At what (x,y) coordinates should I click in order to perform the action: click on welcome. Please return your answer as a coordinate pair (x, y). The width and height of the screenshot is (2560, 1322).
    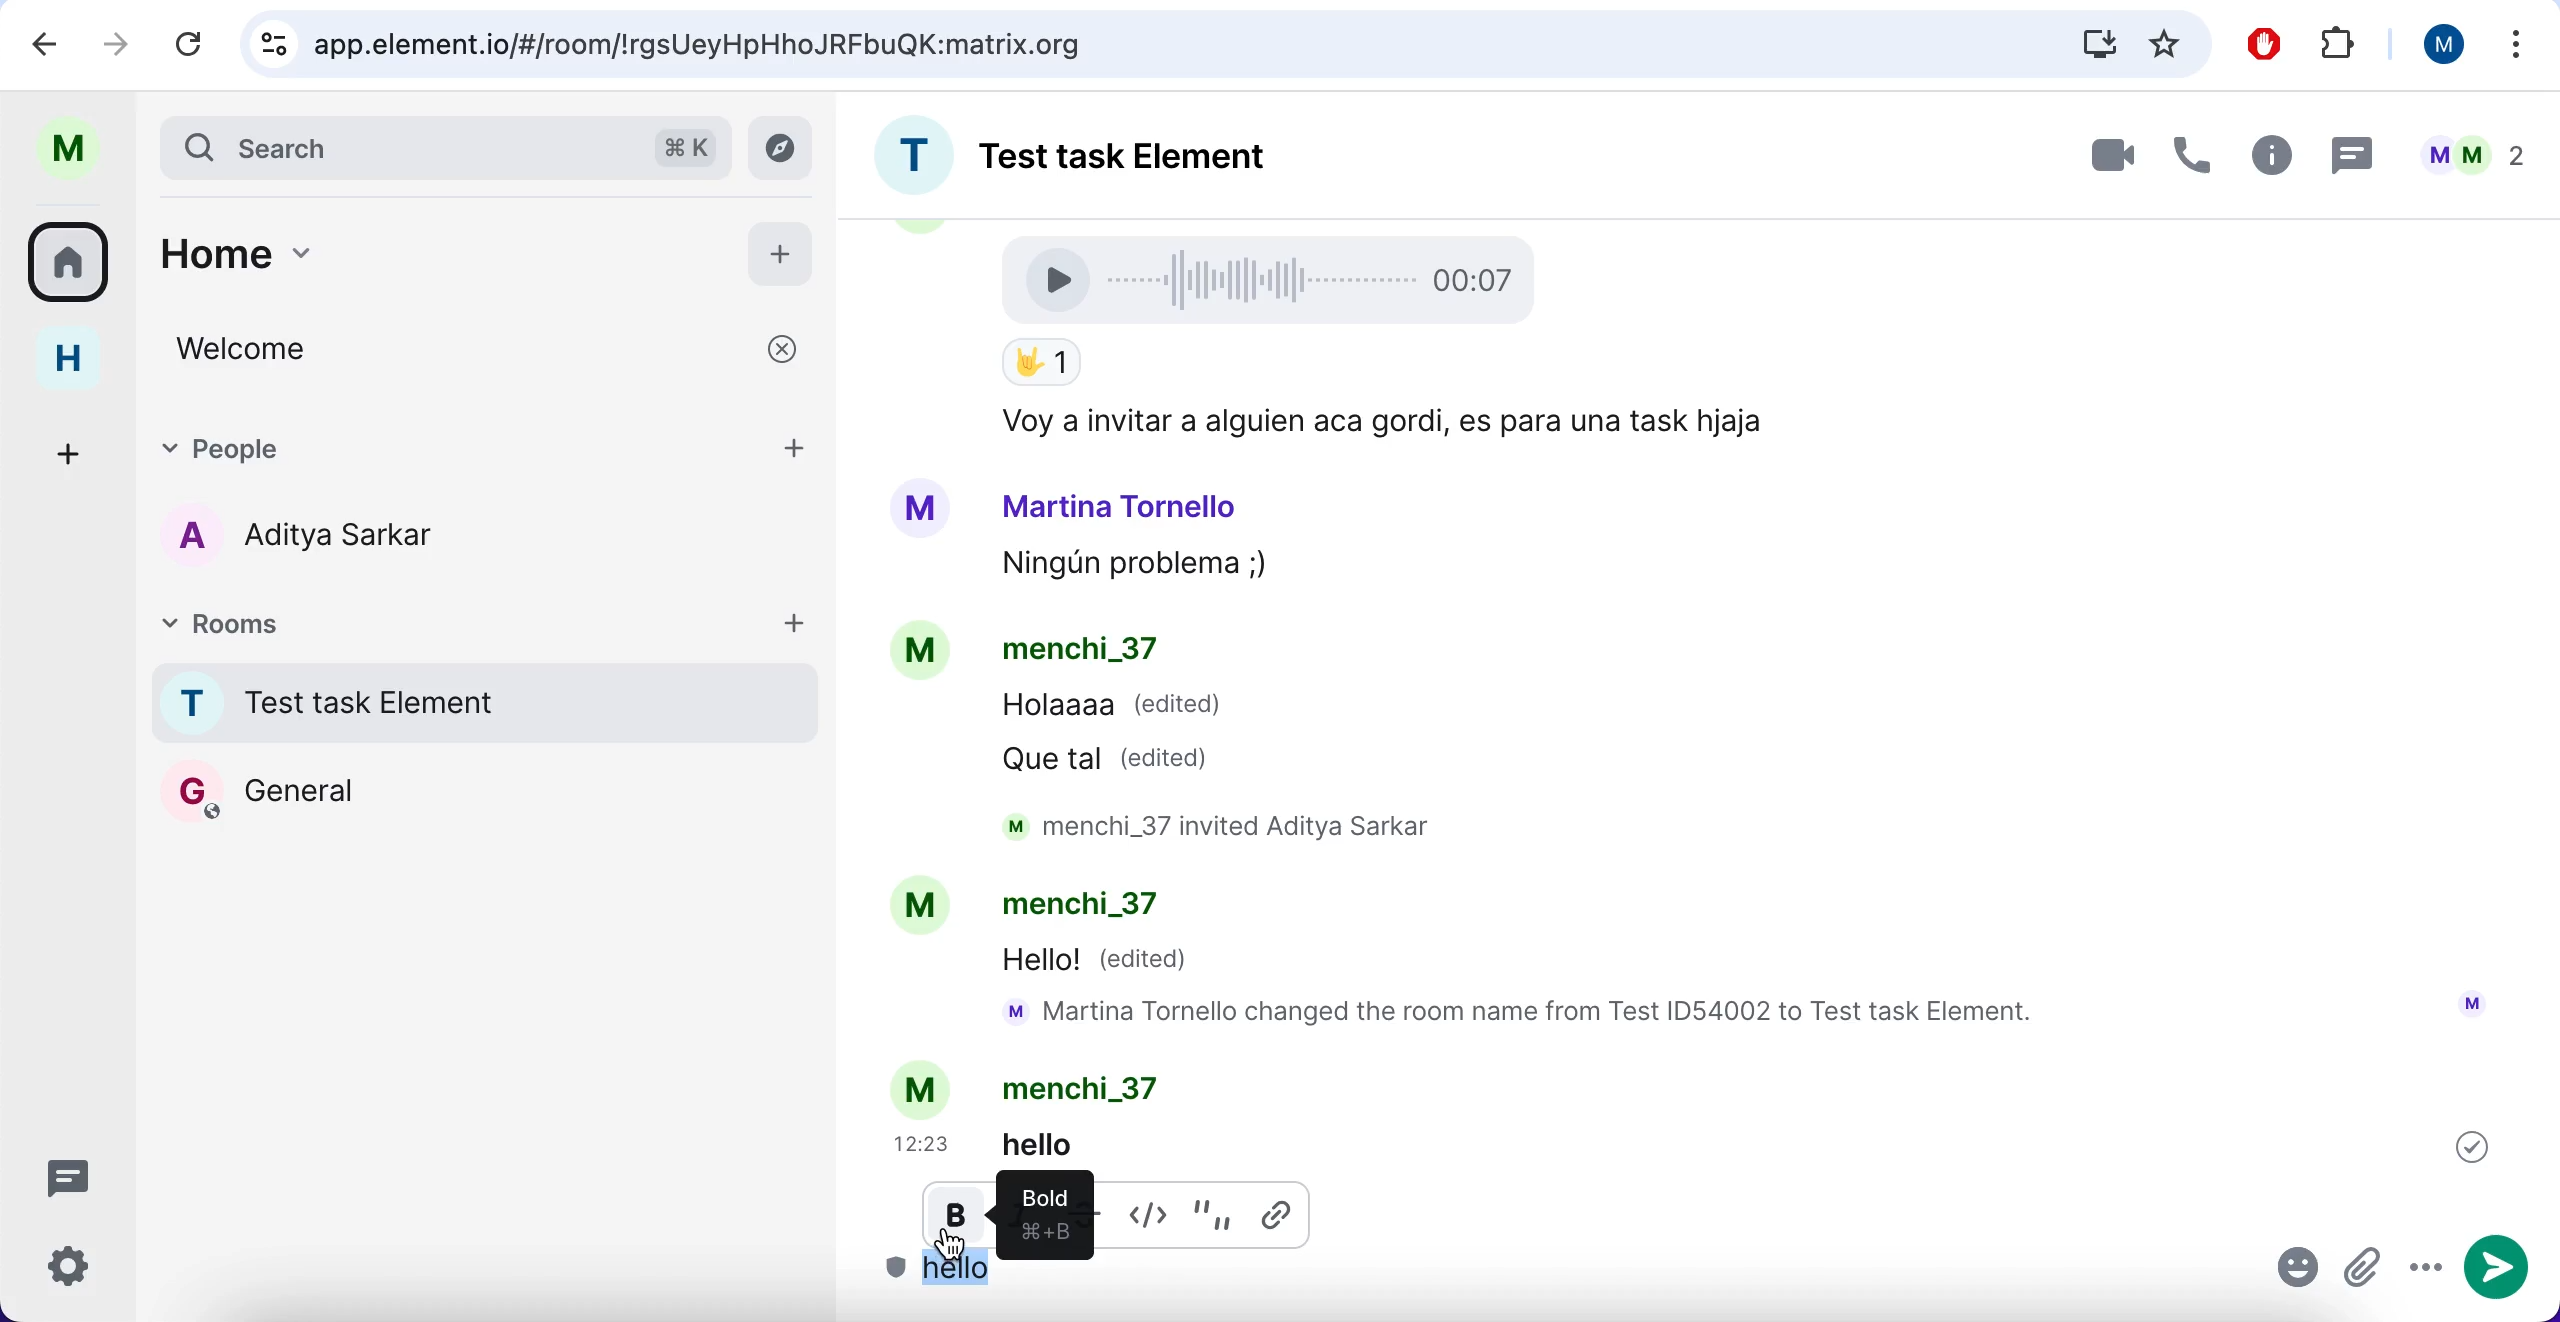
    Looking at the image, I should click on (490, 349).